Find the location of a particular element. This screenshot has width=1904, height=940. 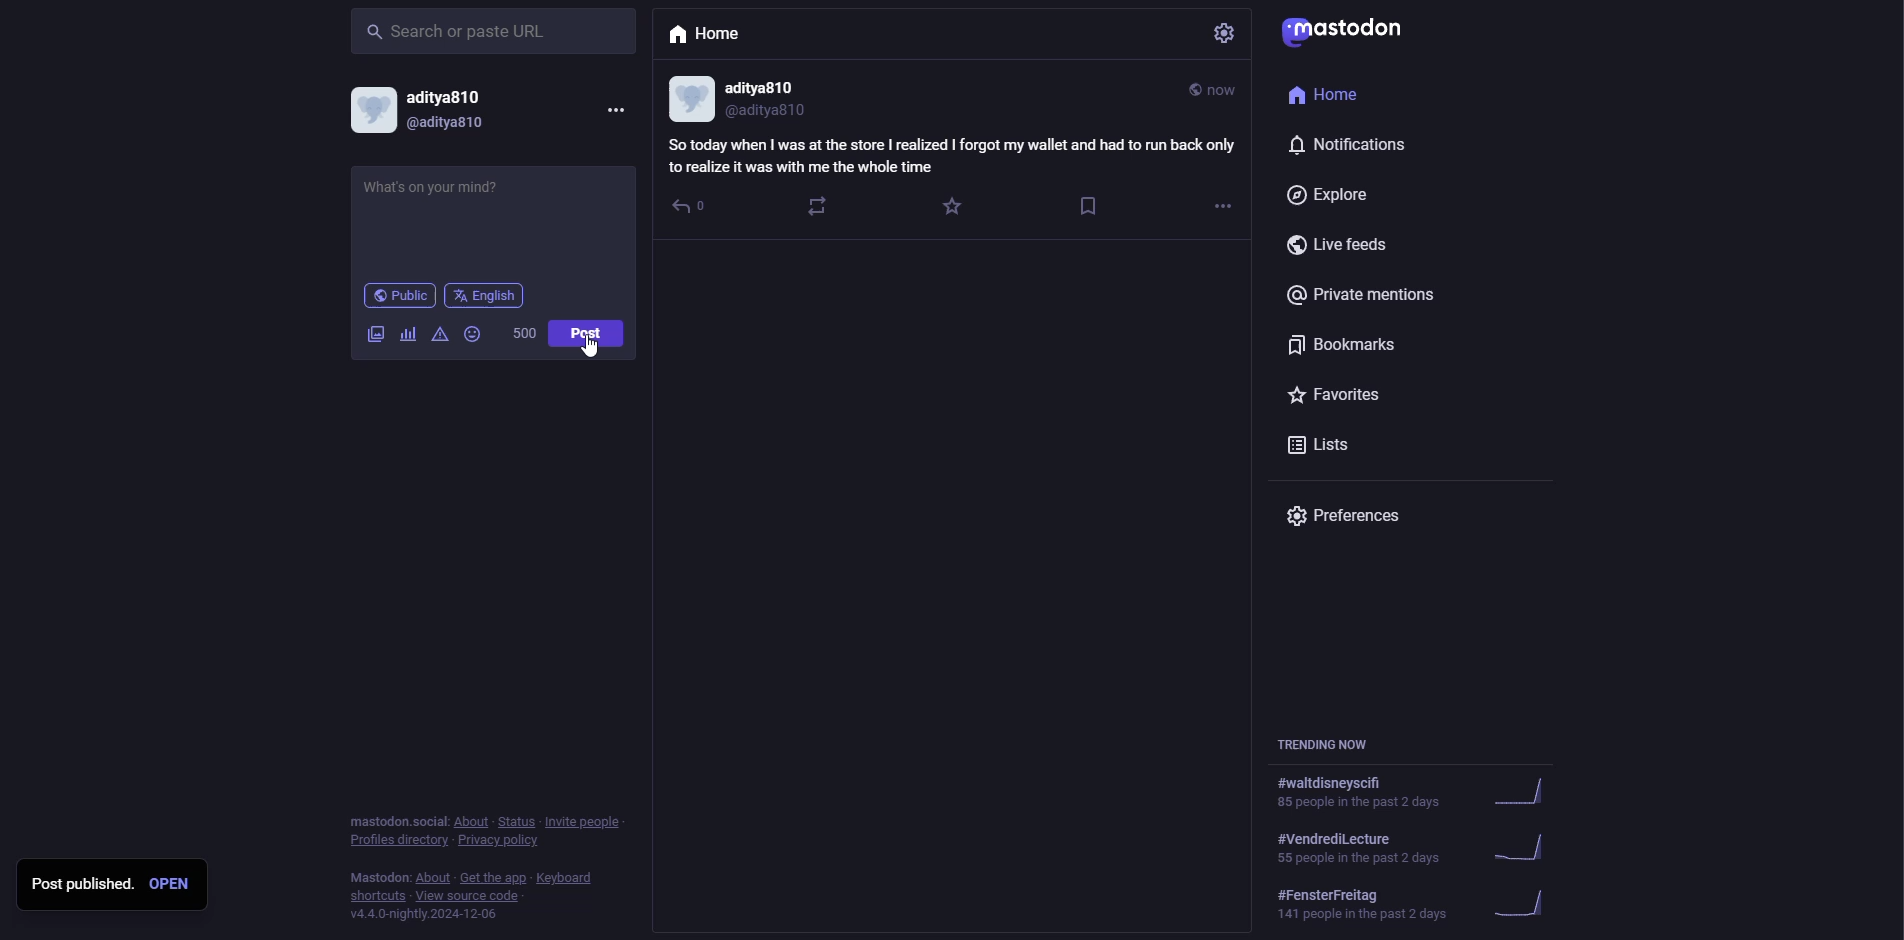

information is located at coordinates (489, 870).